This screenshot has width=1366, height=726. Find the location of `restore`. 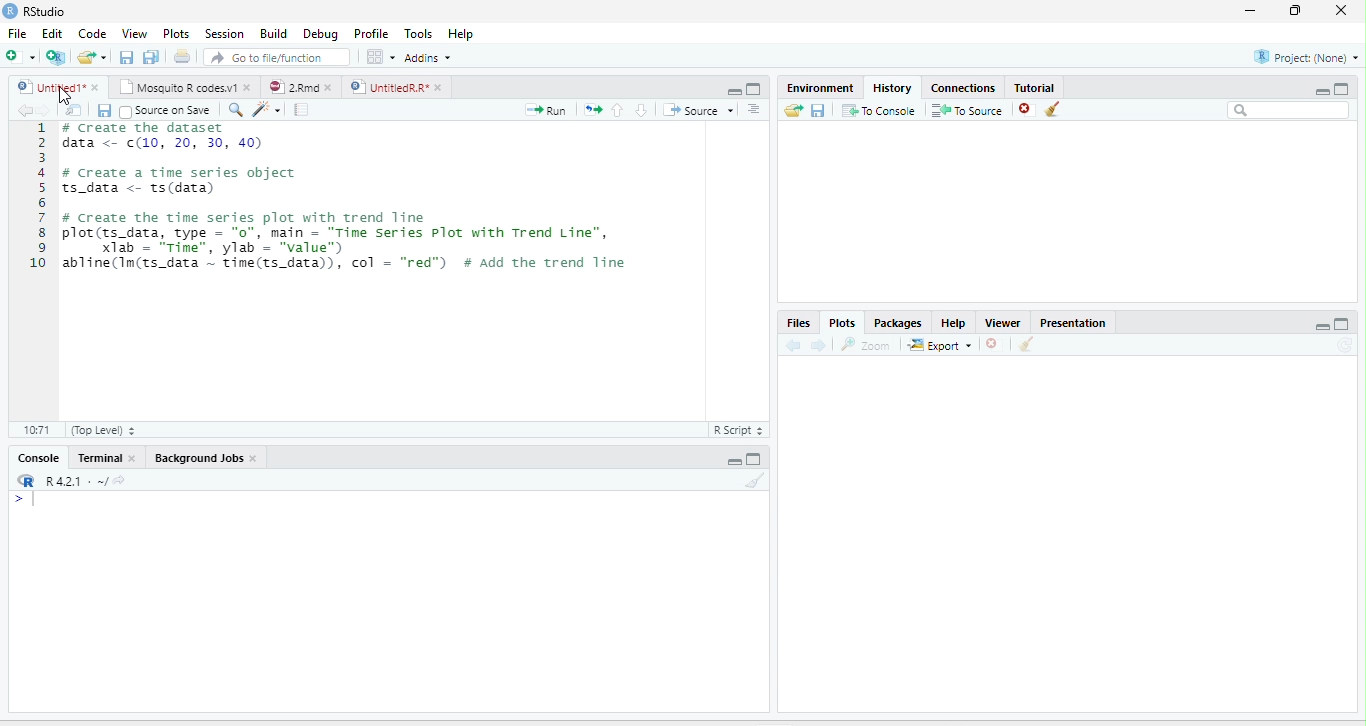

restore is located at coordinates (1296, 11).